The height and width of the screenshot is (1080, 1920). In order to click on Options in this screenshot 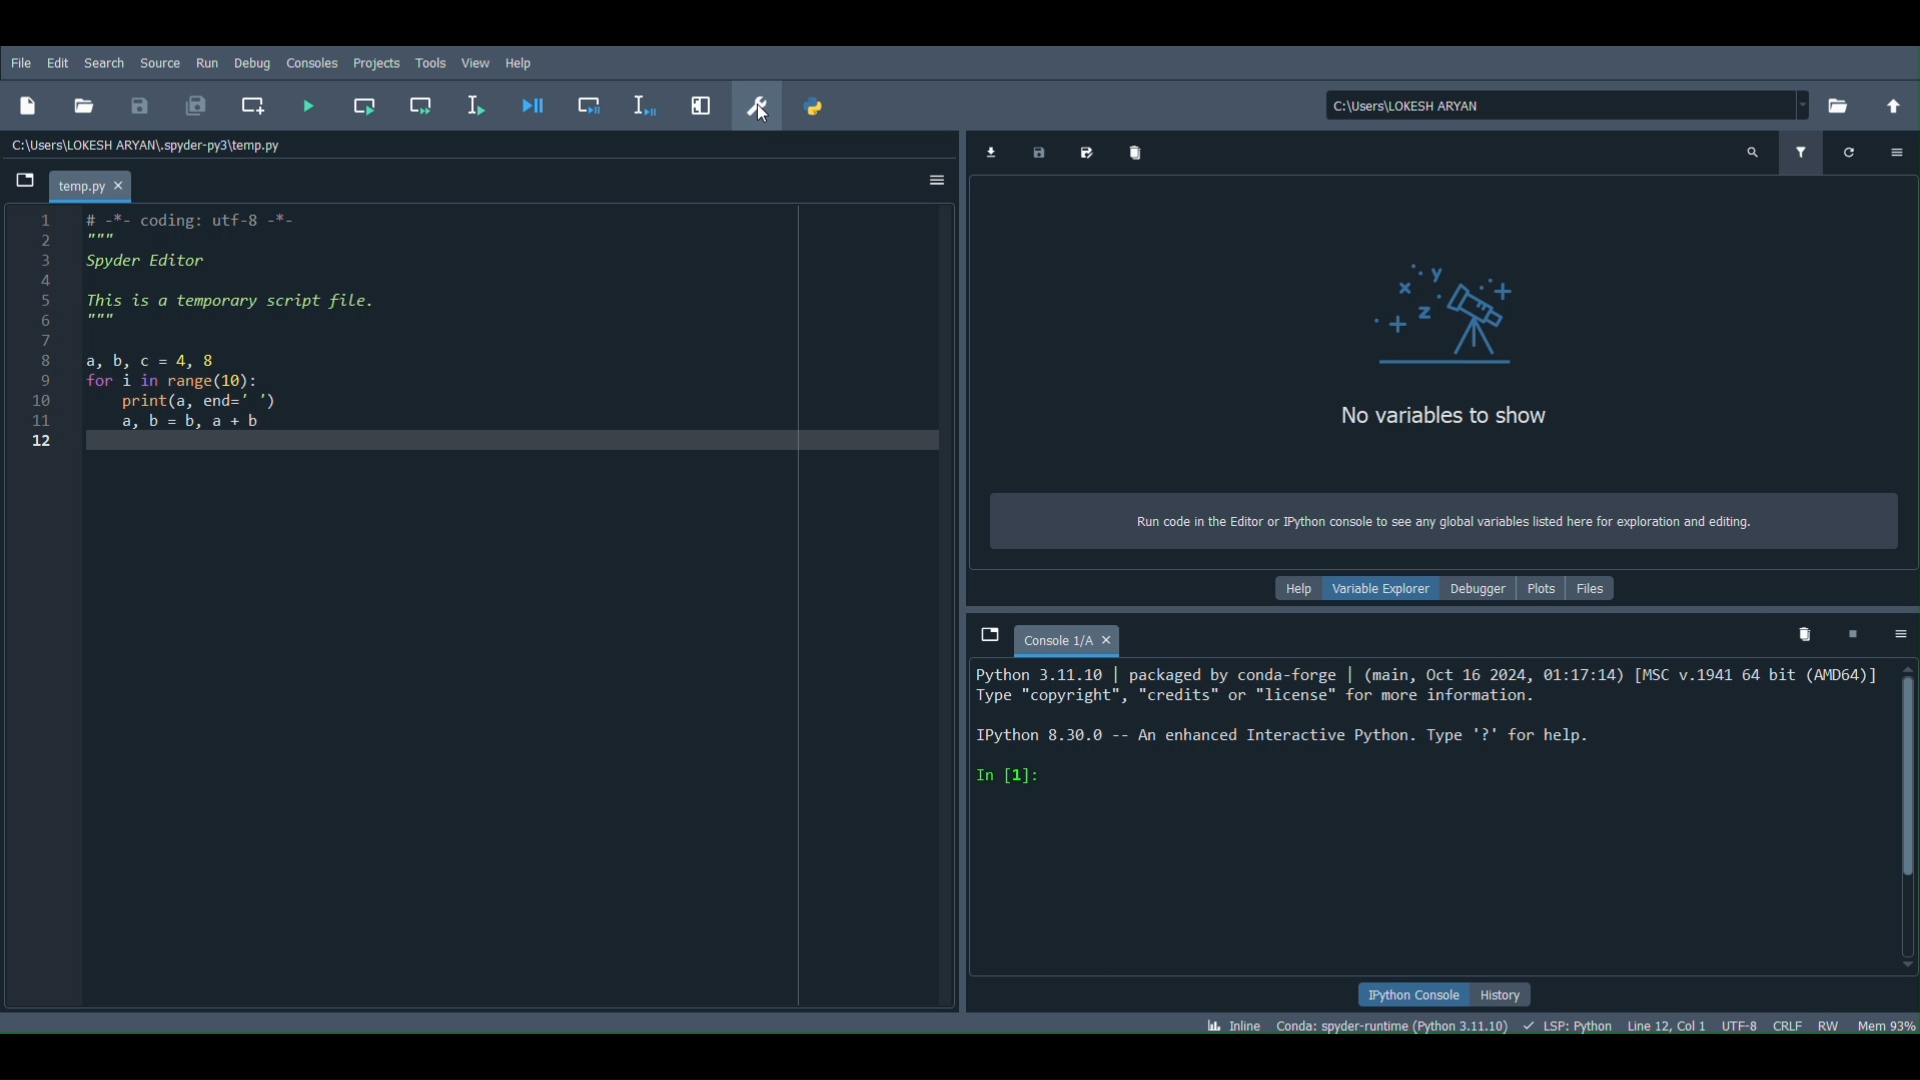, I will do `click(1900, 633)`.